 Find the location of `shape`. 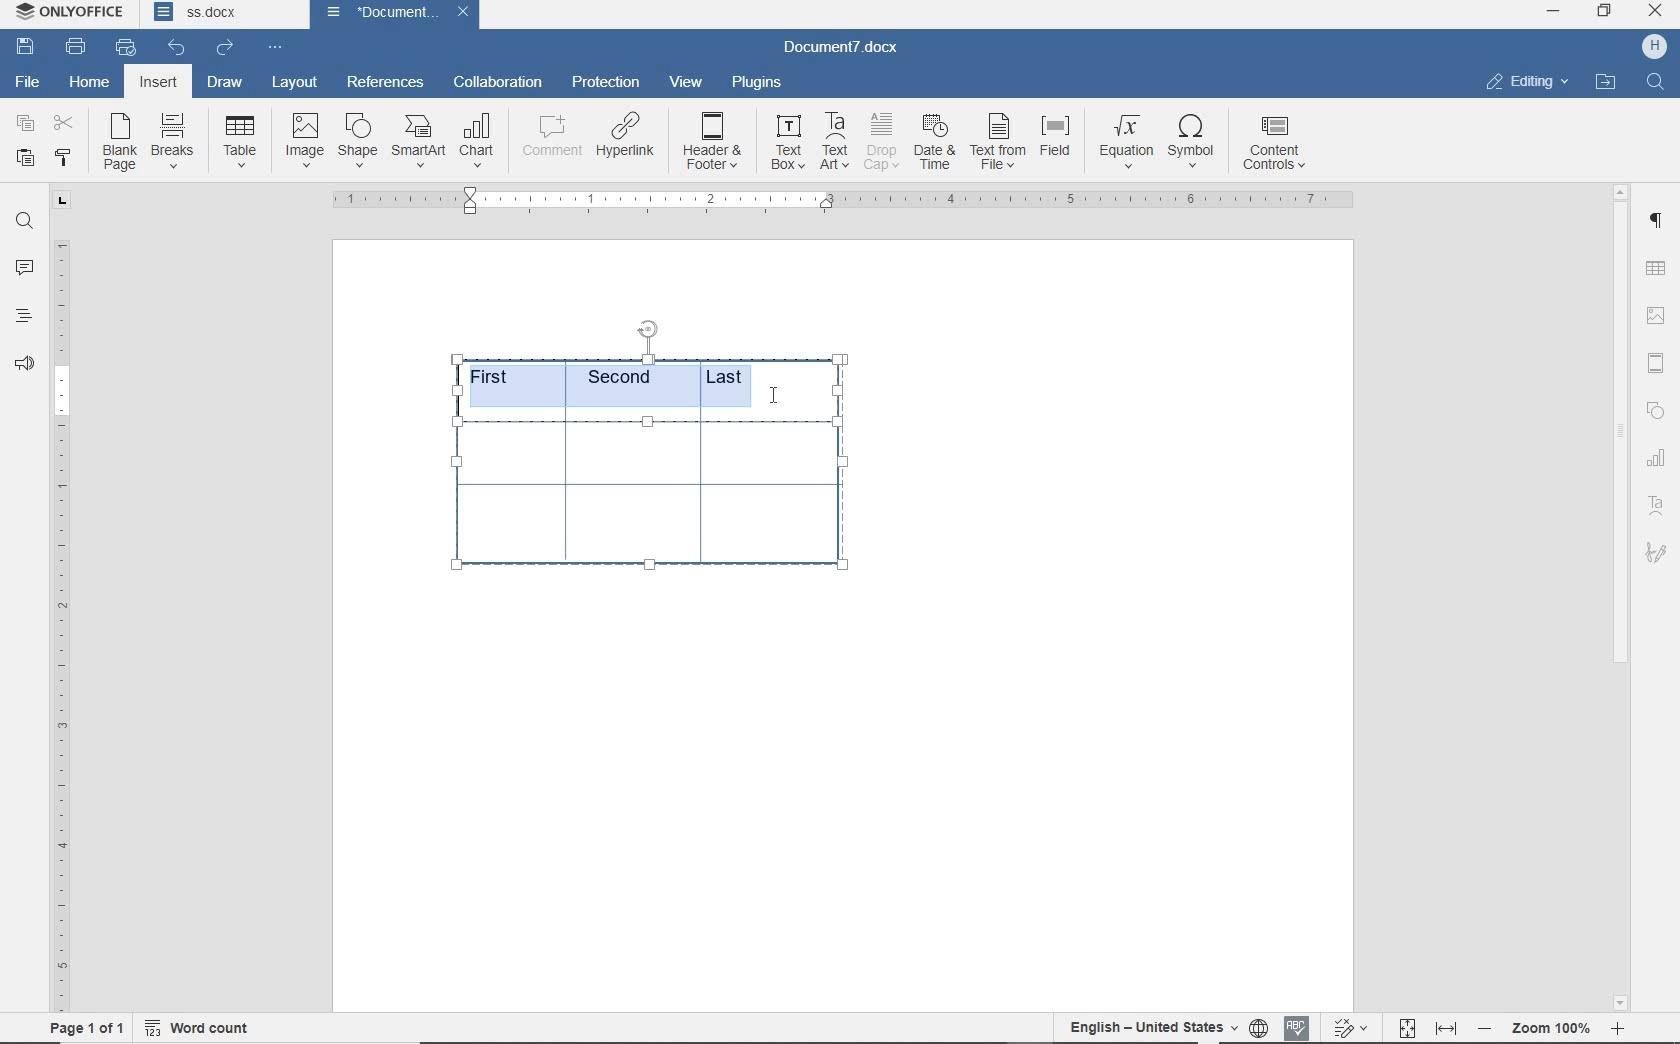

shape is located at coordinates (358, 140).